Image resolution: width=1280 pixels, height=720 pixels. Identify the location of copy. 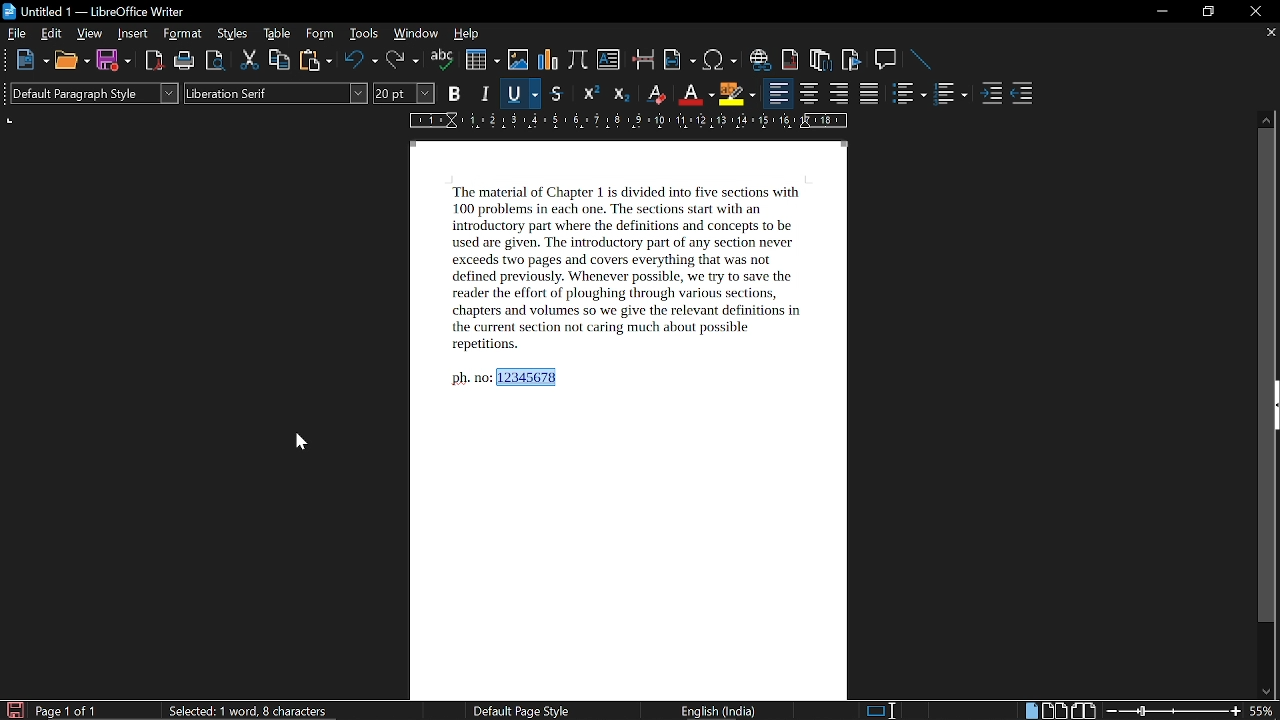
(280, 61).